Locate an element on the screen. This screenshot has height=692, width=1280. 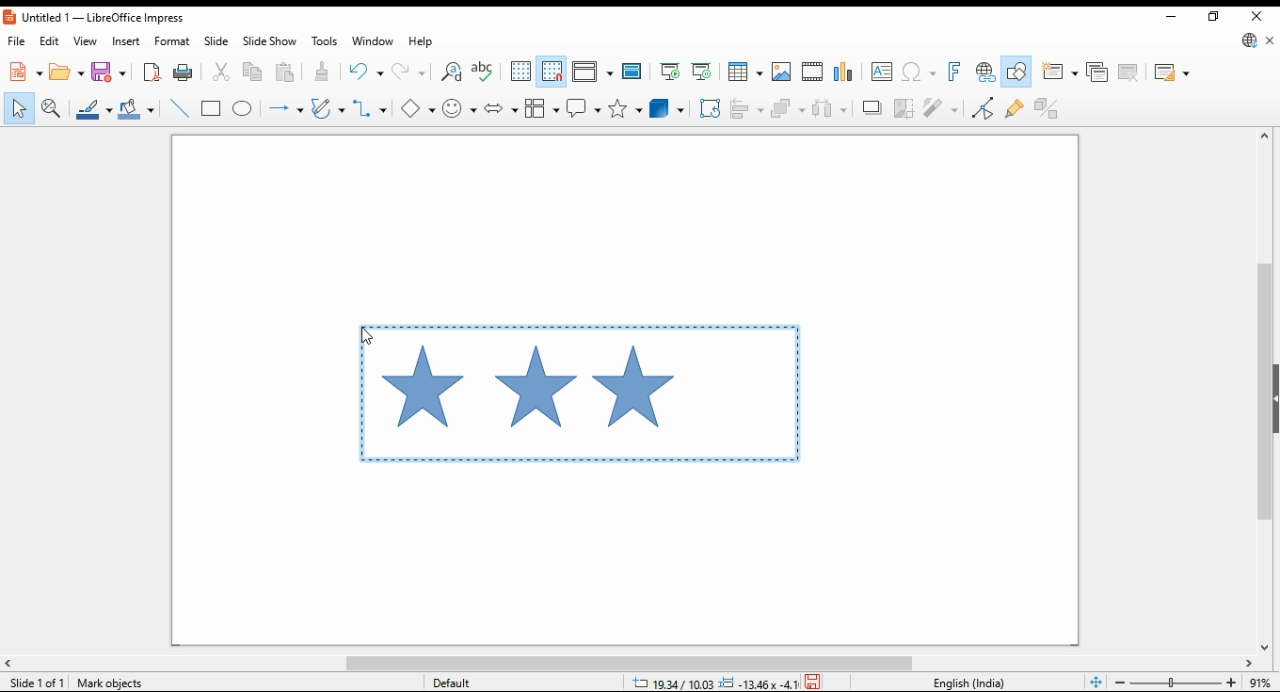
insert textbox is located at coordinates (881, 73).